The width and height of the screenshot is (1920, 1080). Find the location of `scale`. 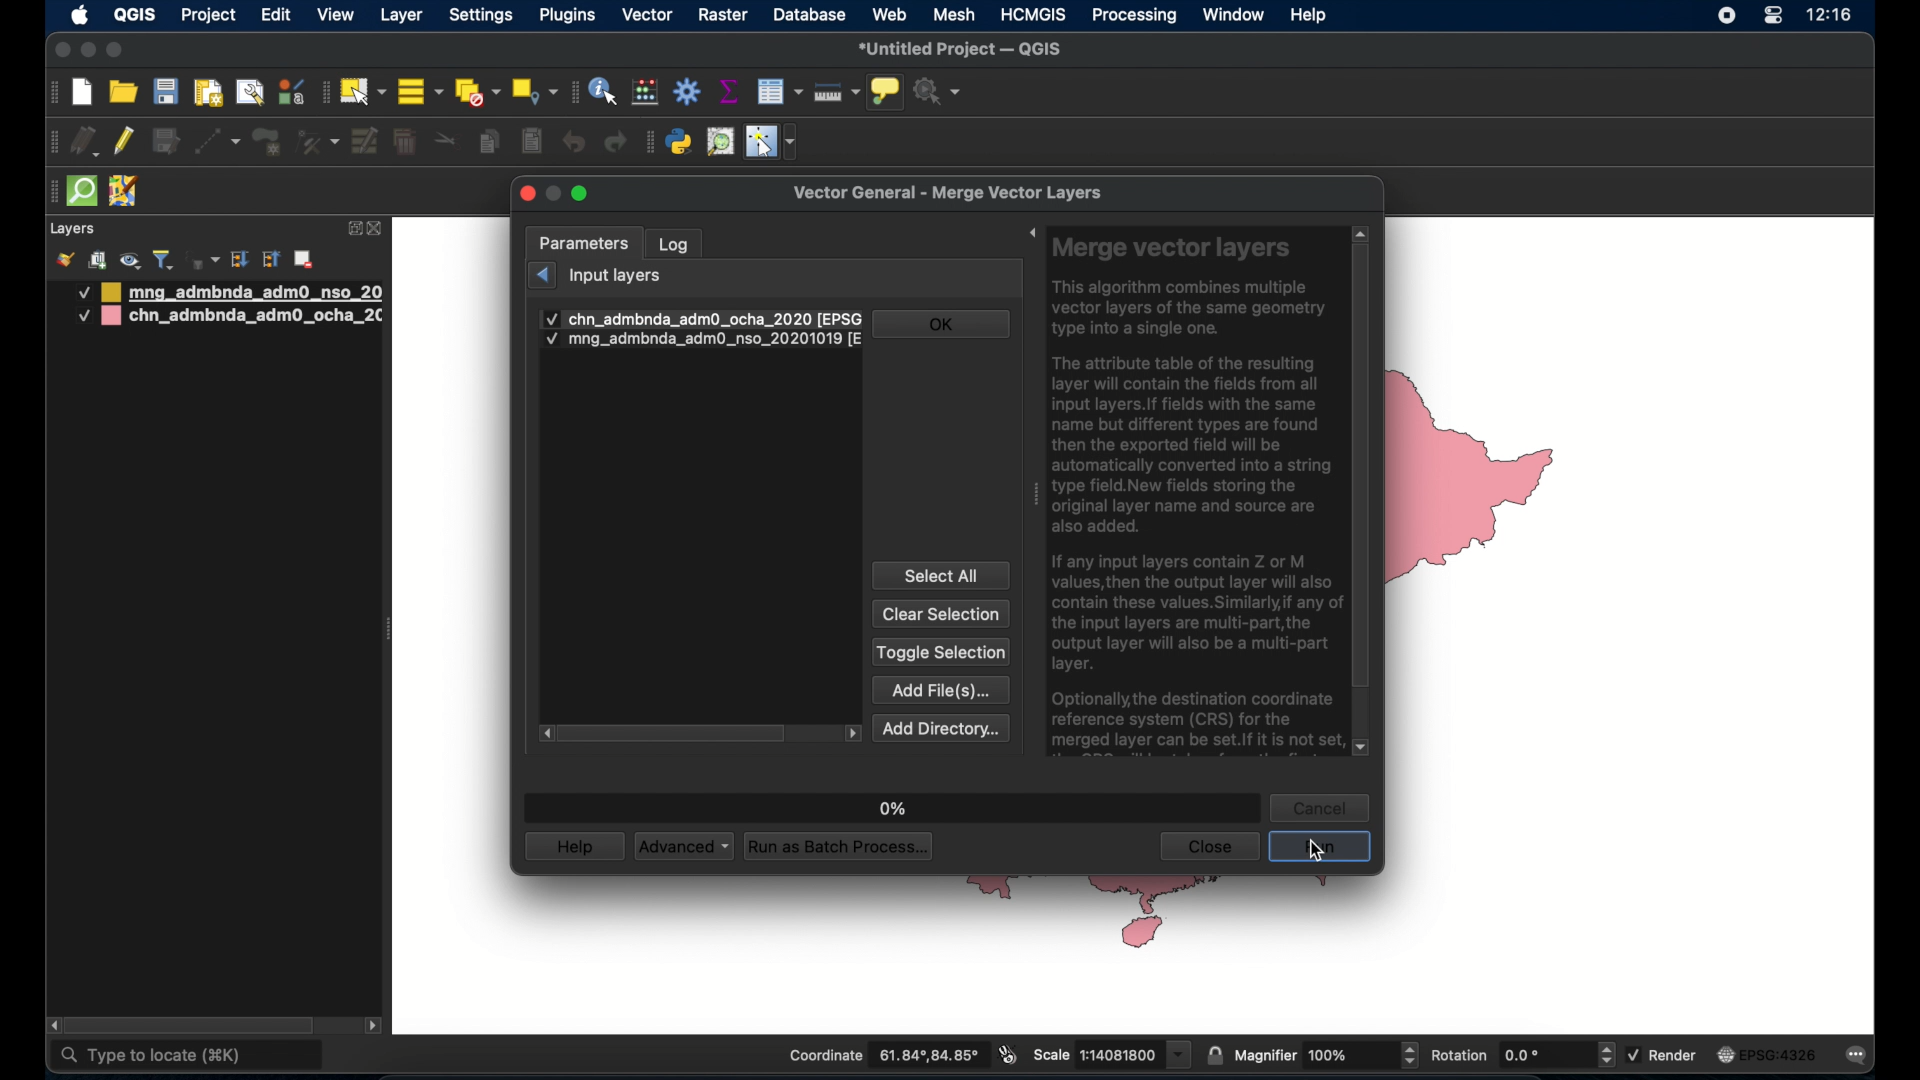

scale is located at coordinates (1110, 1053).